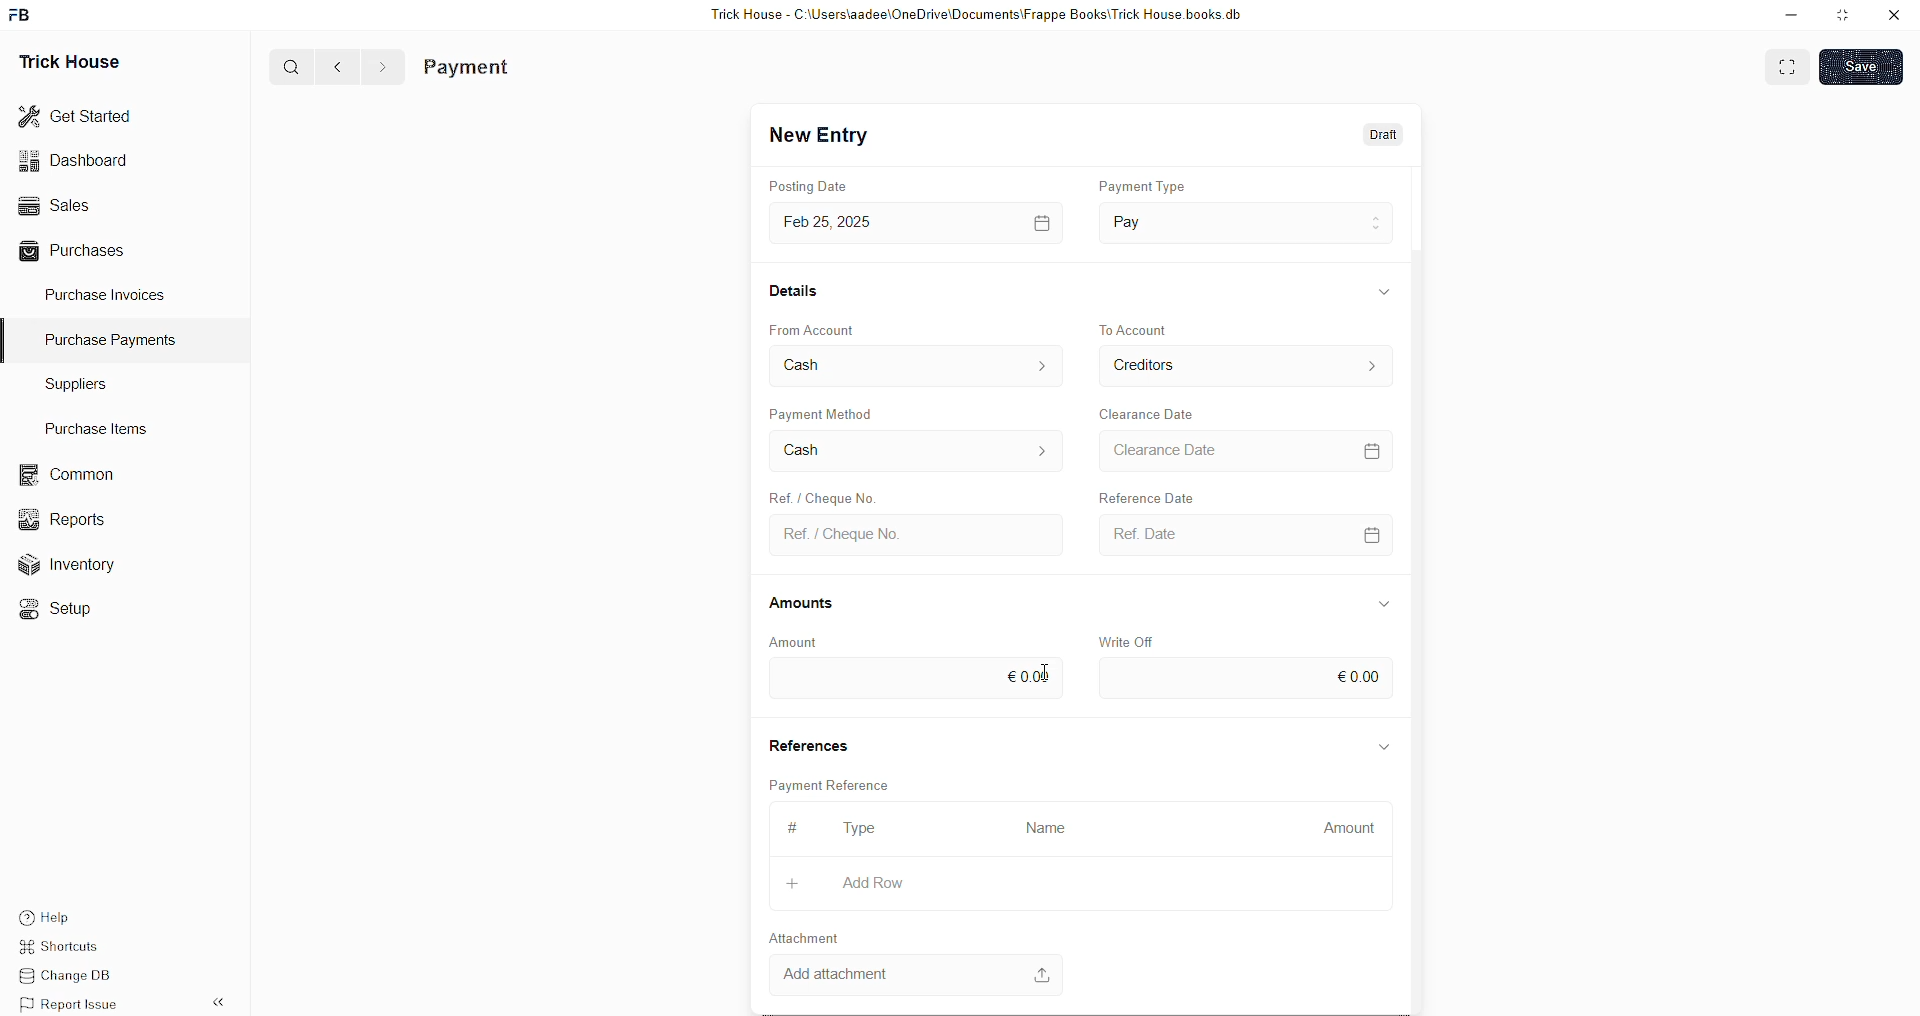 This screenshot has height=1016, width=1920. What do you see at coordinates (1000, 675) in the screenshot?
I see `eool` at bounding box center [1000, 675].